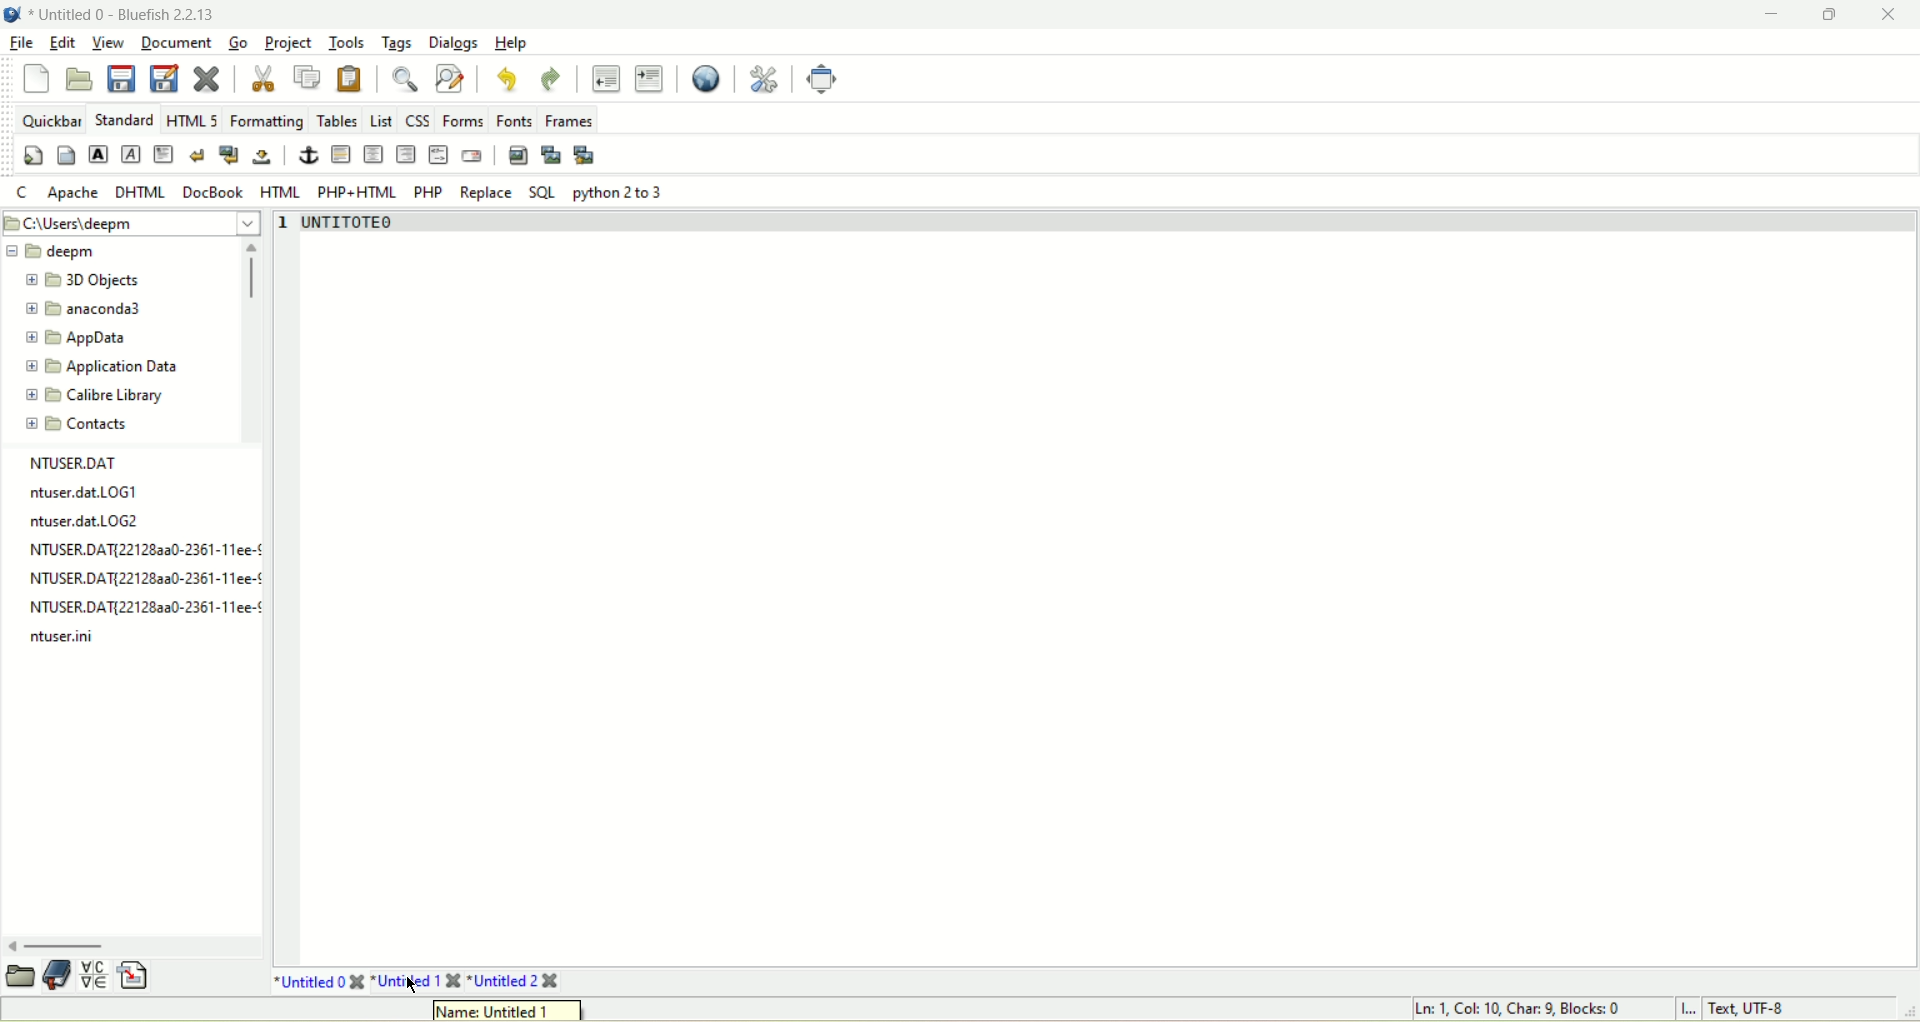 The width and height of the screenshot is (1920, 1022). Describe the element at coordinates (56, 977) in the screenshot. I see `documentation ` at that location.